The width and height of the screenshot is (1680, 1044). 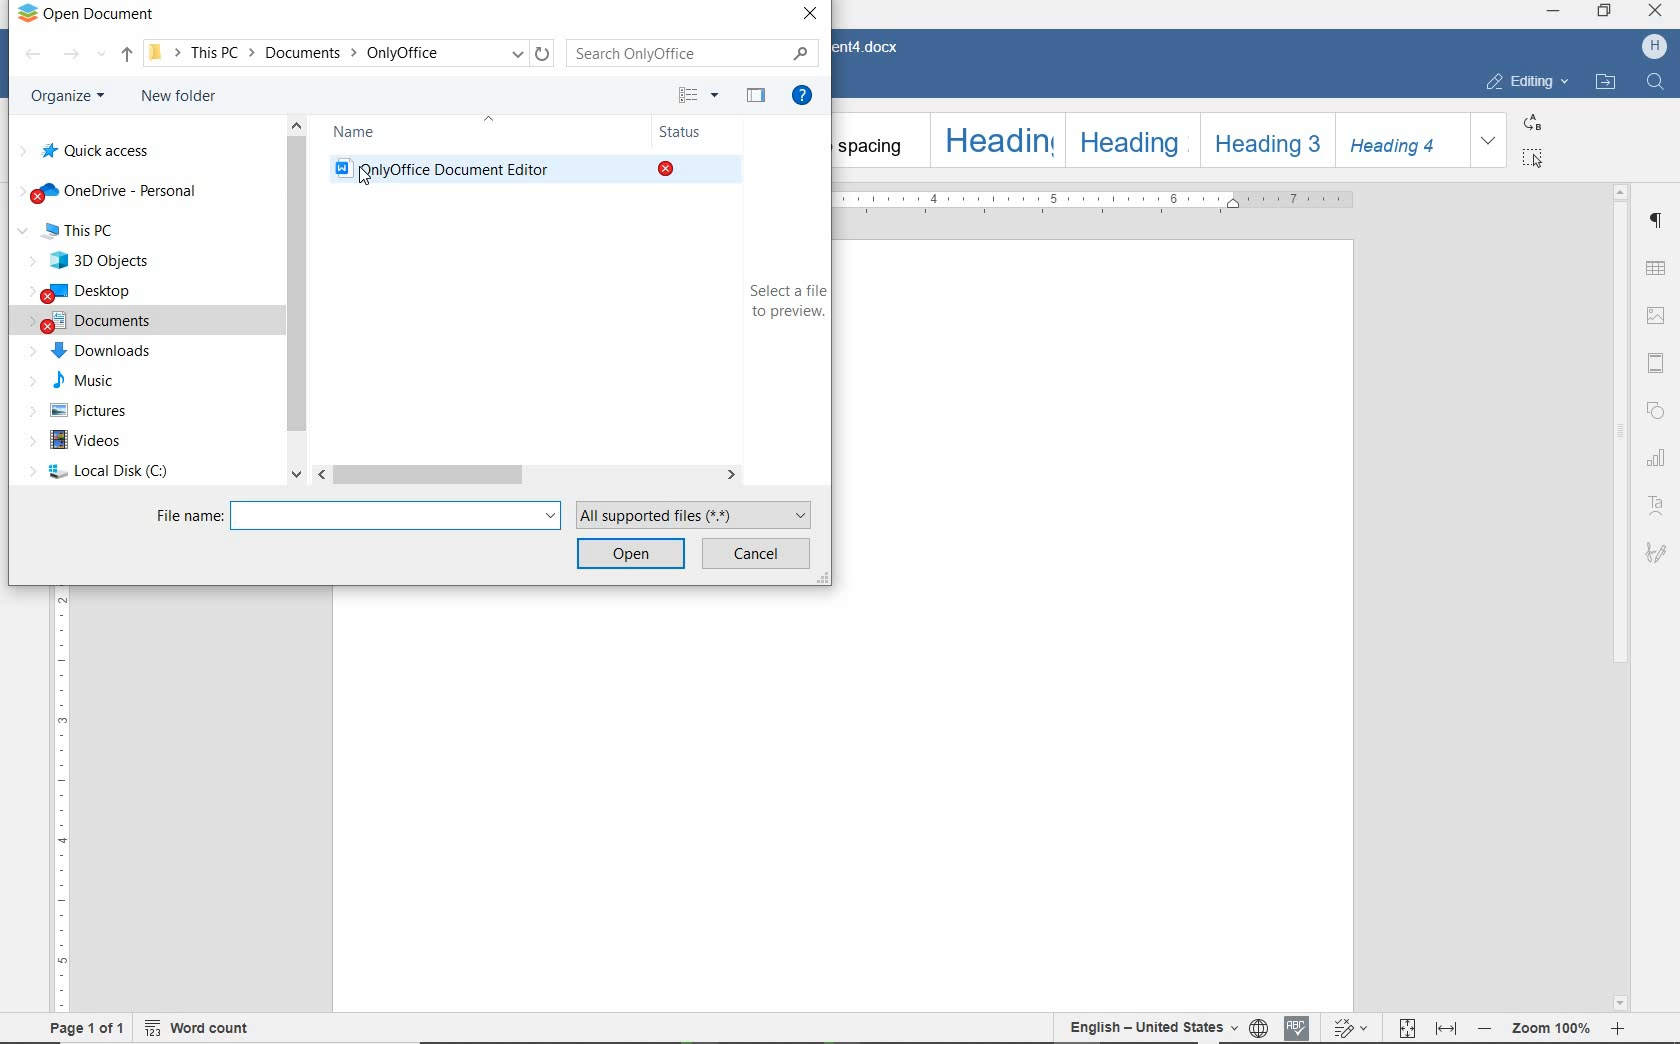 What do you see at coordinates (542, 173) in the screenshot?
I see `Only Office Document Editor(existing document)` at bounding box center [542, 173].